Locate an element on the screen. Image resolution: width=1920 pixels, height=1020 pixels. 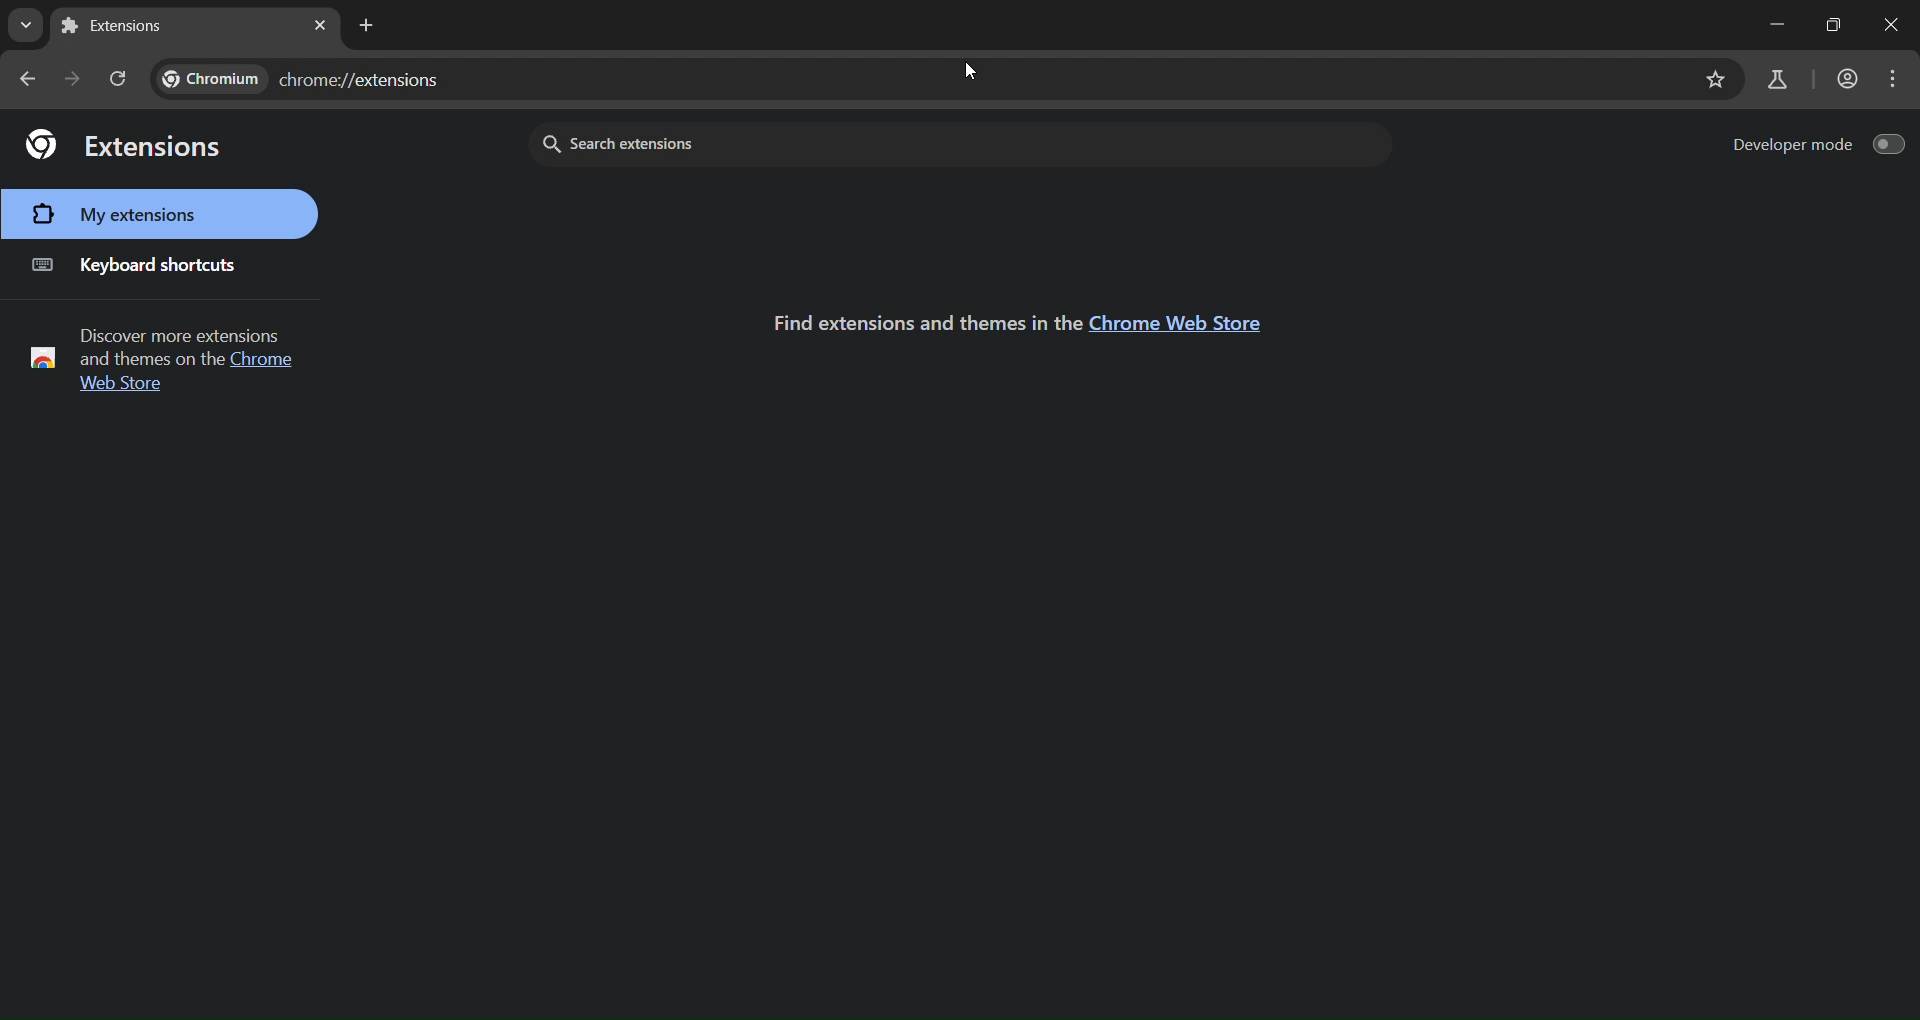
developer mode is located at coordinates (1817, 147).